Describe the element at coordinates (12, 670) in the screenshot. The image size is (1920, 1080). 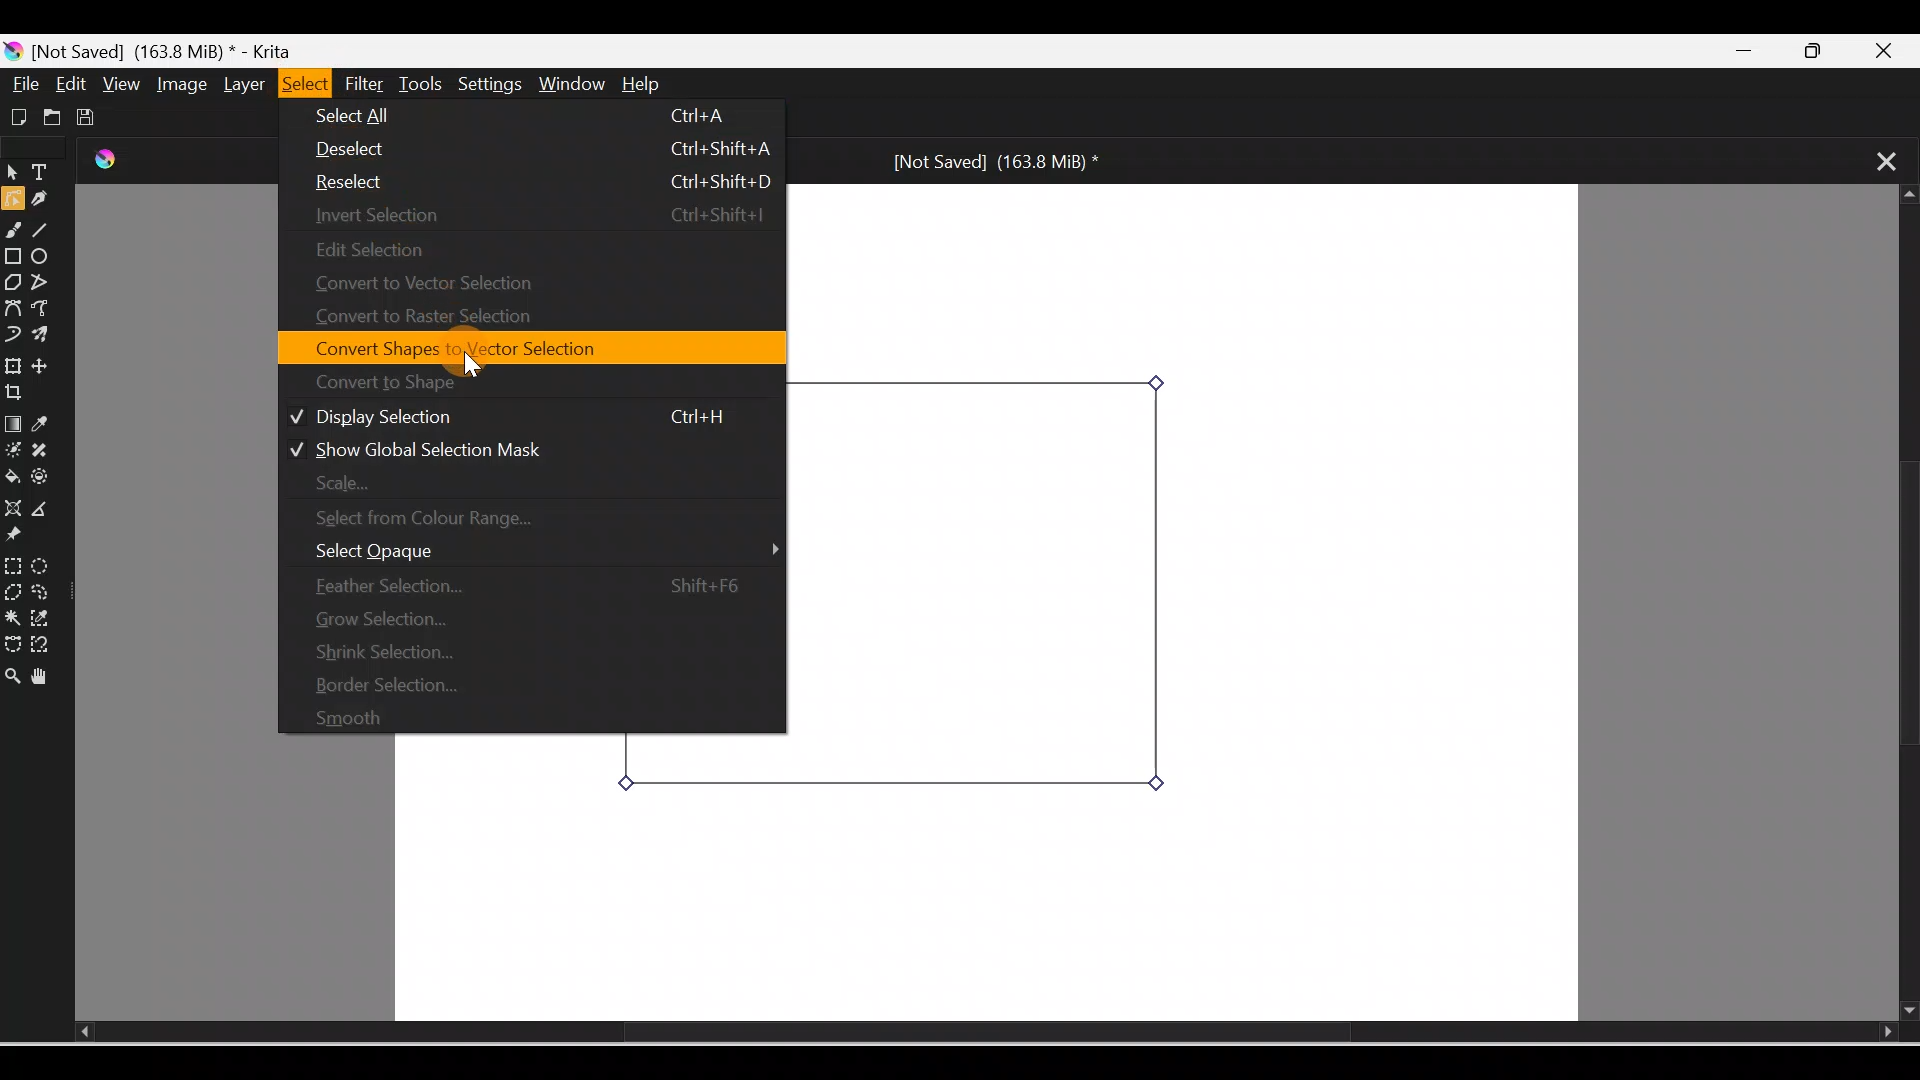
I see `Zoom tool` at that location.